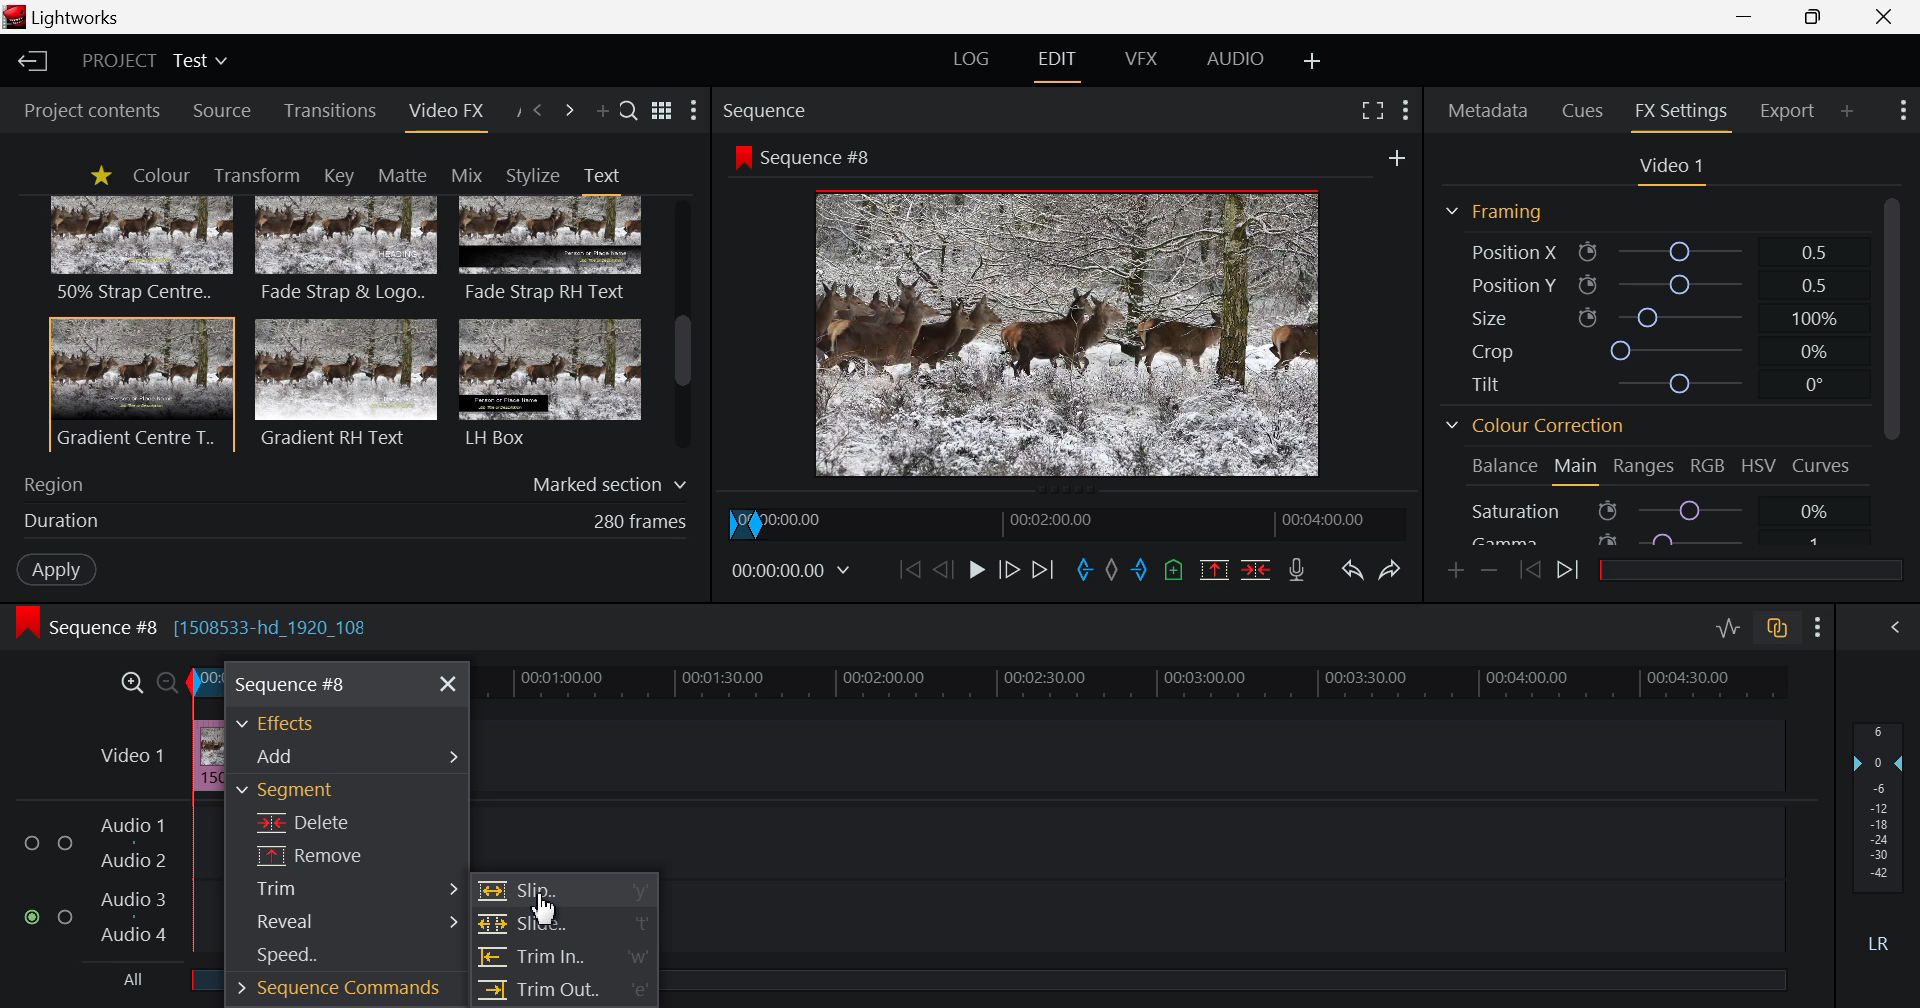 The height and width of the screenshot is (1008, 1920). Describe the element at coordinates (548, 382) in the screenshot. I see `LH Box` at that location.